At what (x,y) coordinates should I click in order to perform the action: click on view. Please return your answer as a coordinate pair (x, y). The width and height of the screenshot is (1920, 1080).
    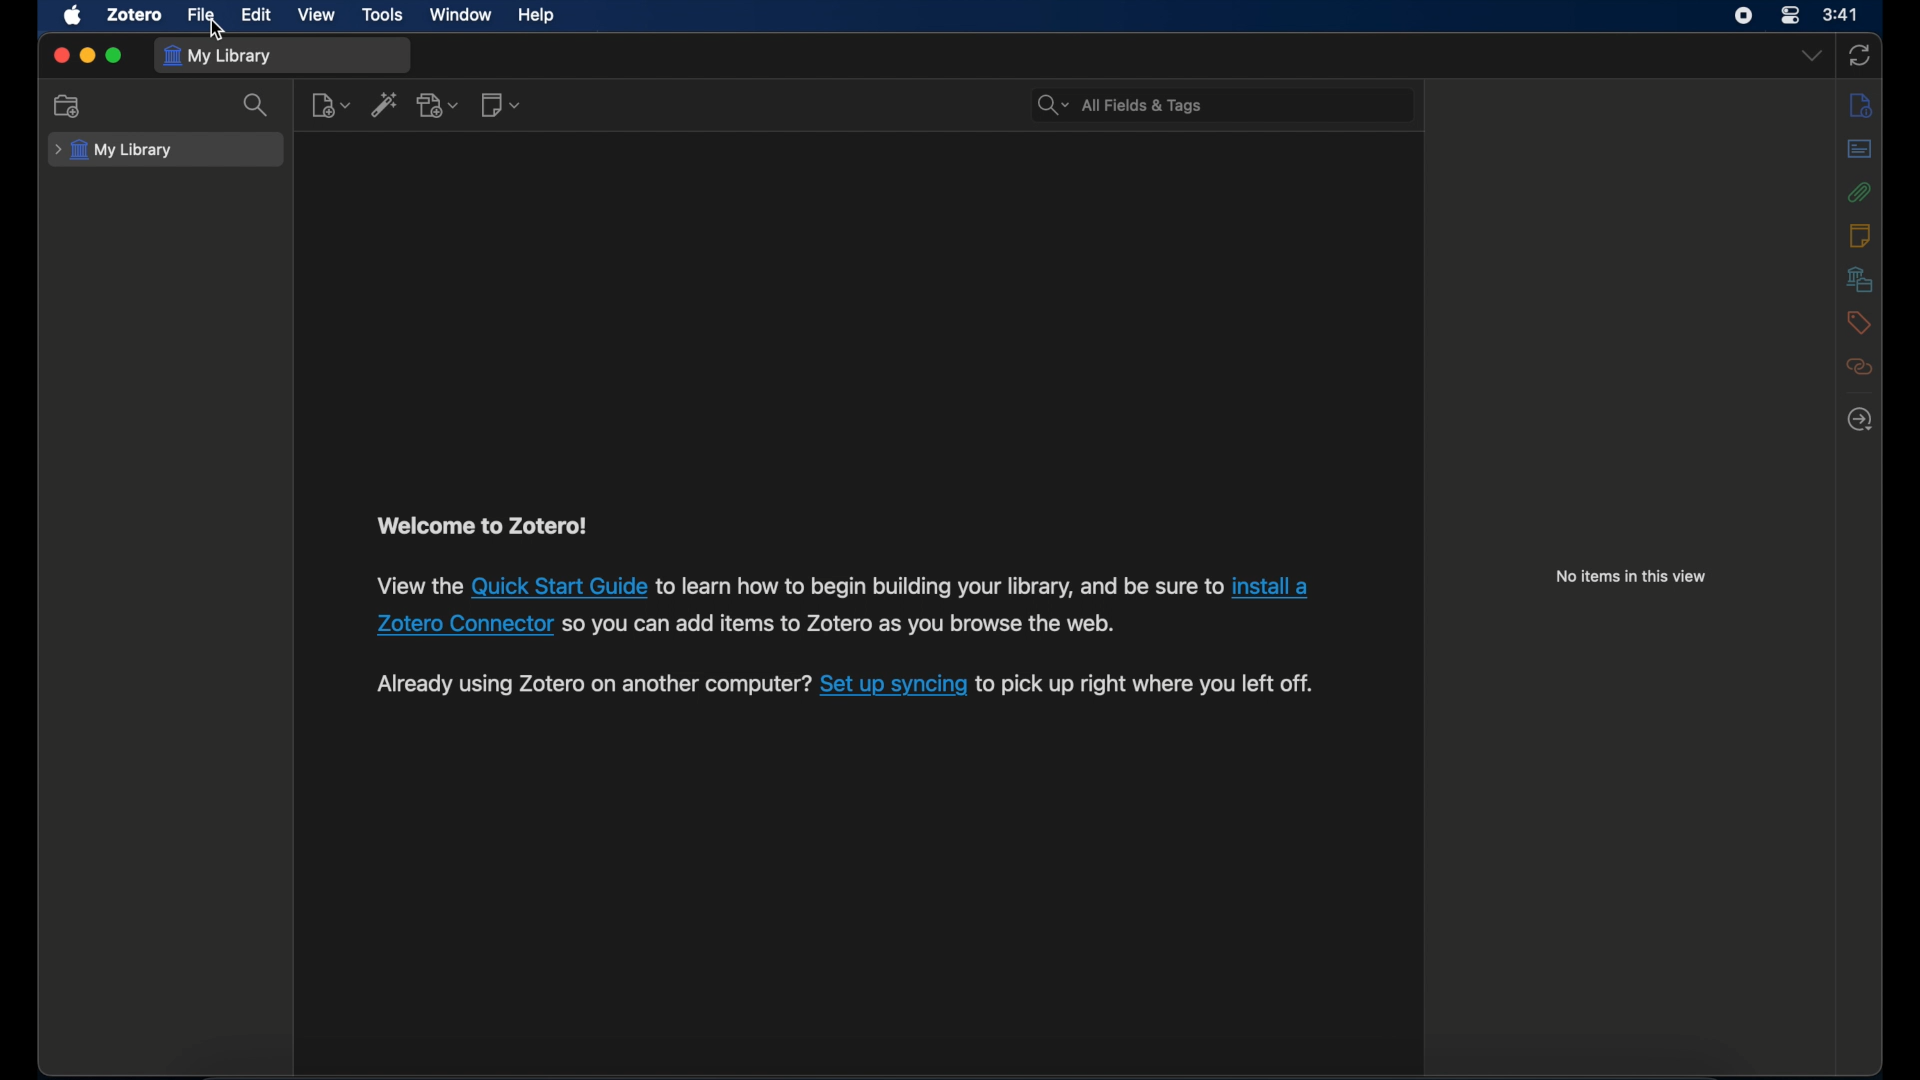
    Looking at the image, I should click on (316, 15).